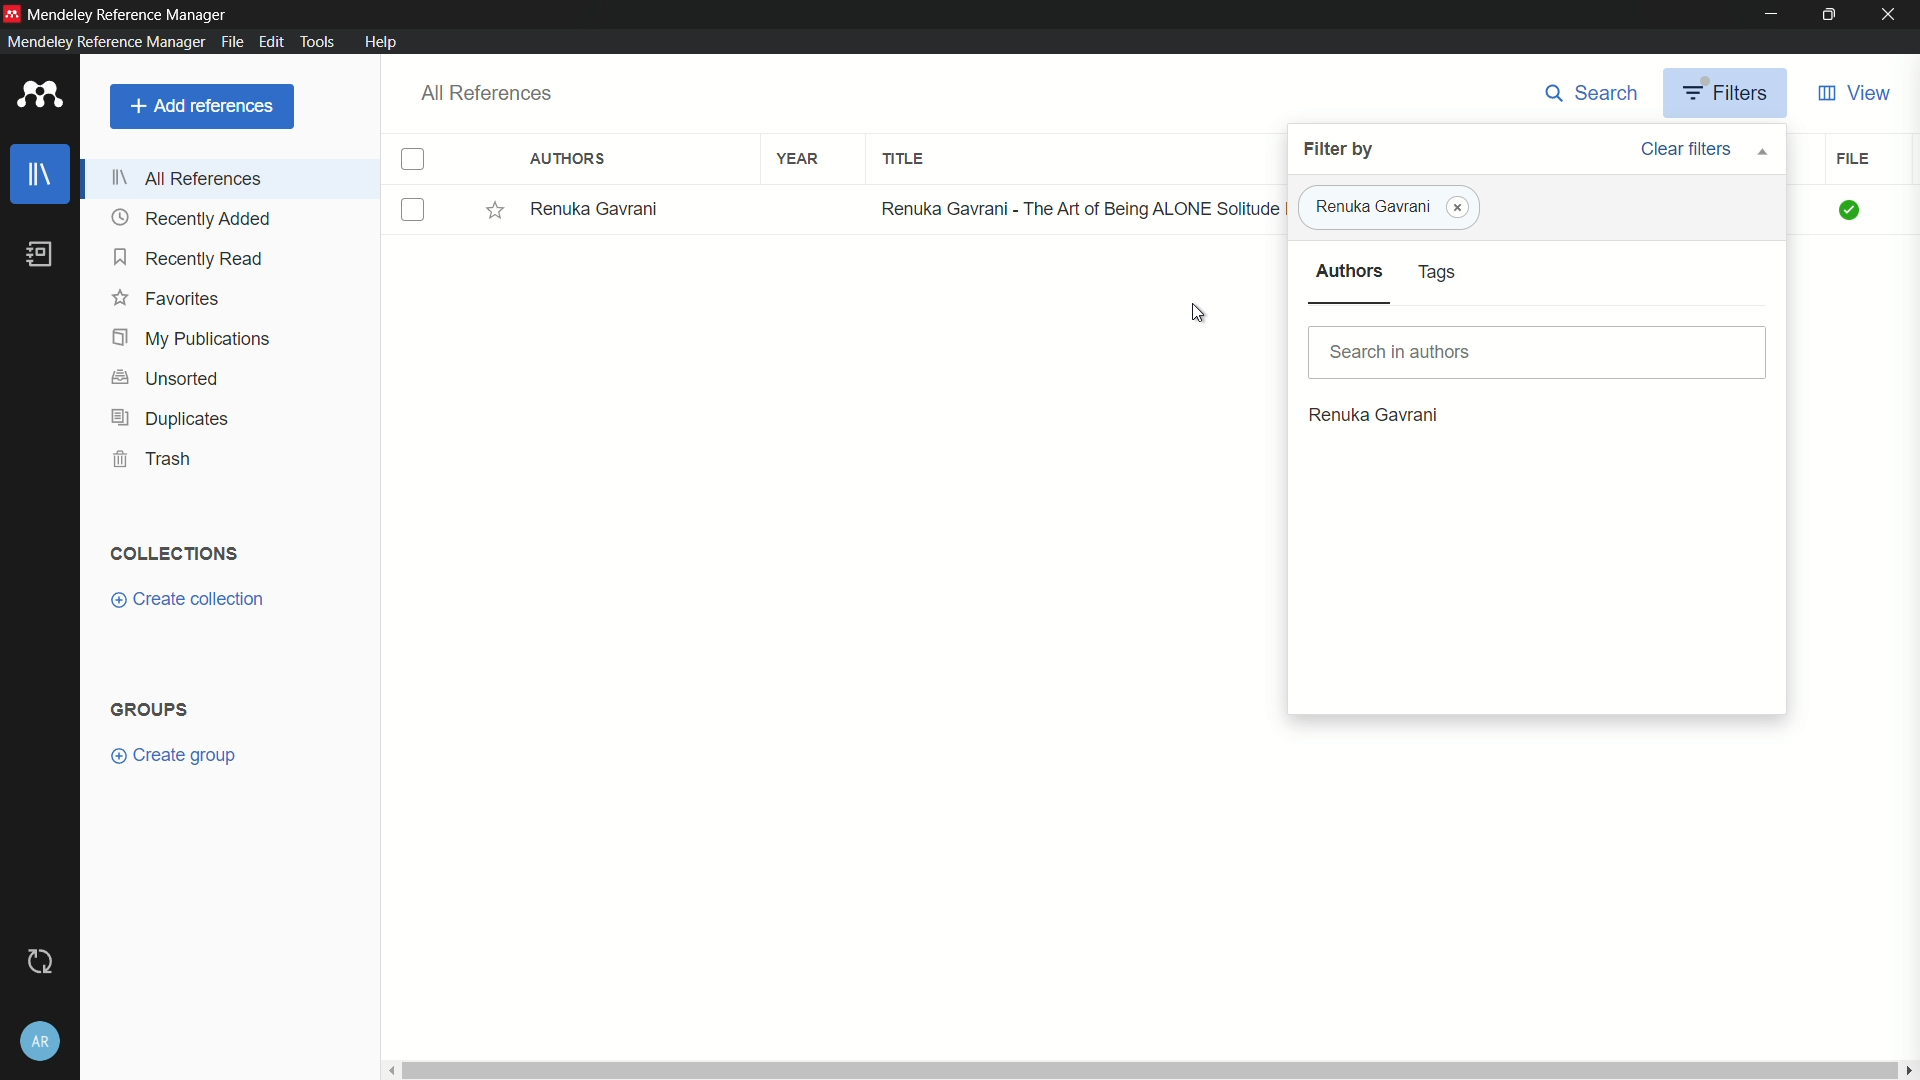  What do you see at coordinates (390, 1069) in the screenshot?
I see `Scroll left` at bounding box center [390, 1069].